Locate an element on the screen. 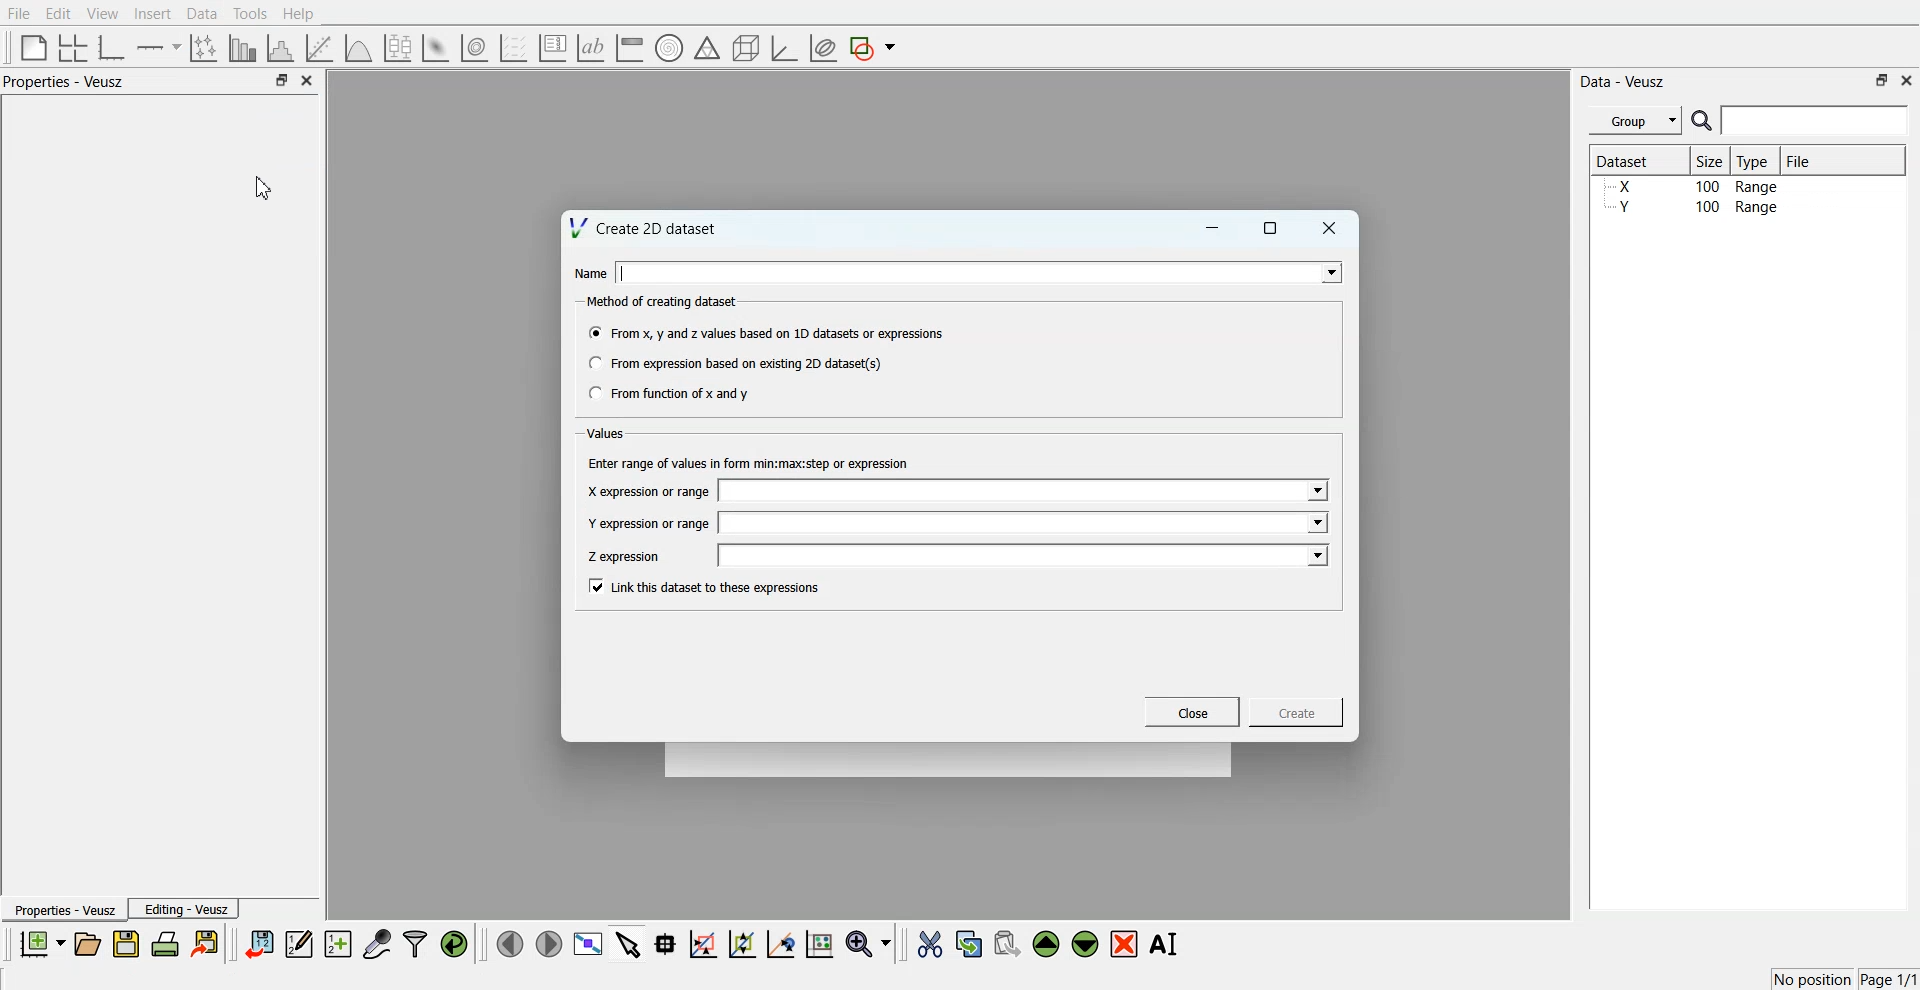 The height and width of the screenshot is (990, 1920). Enter name is located at coordinates (982, 272).